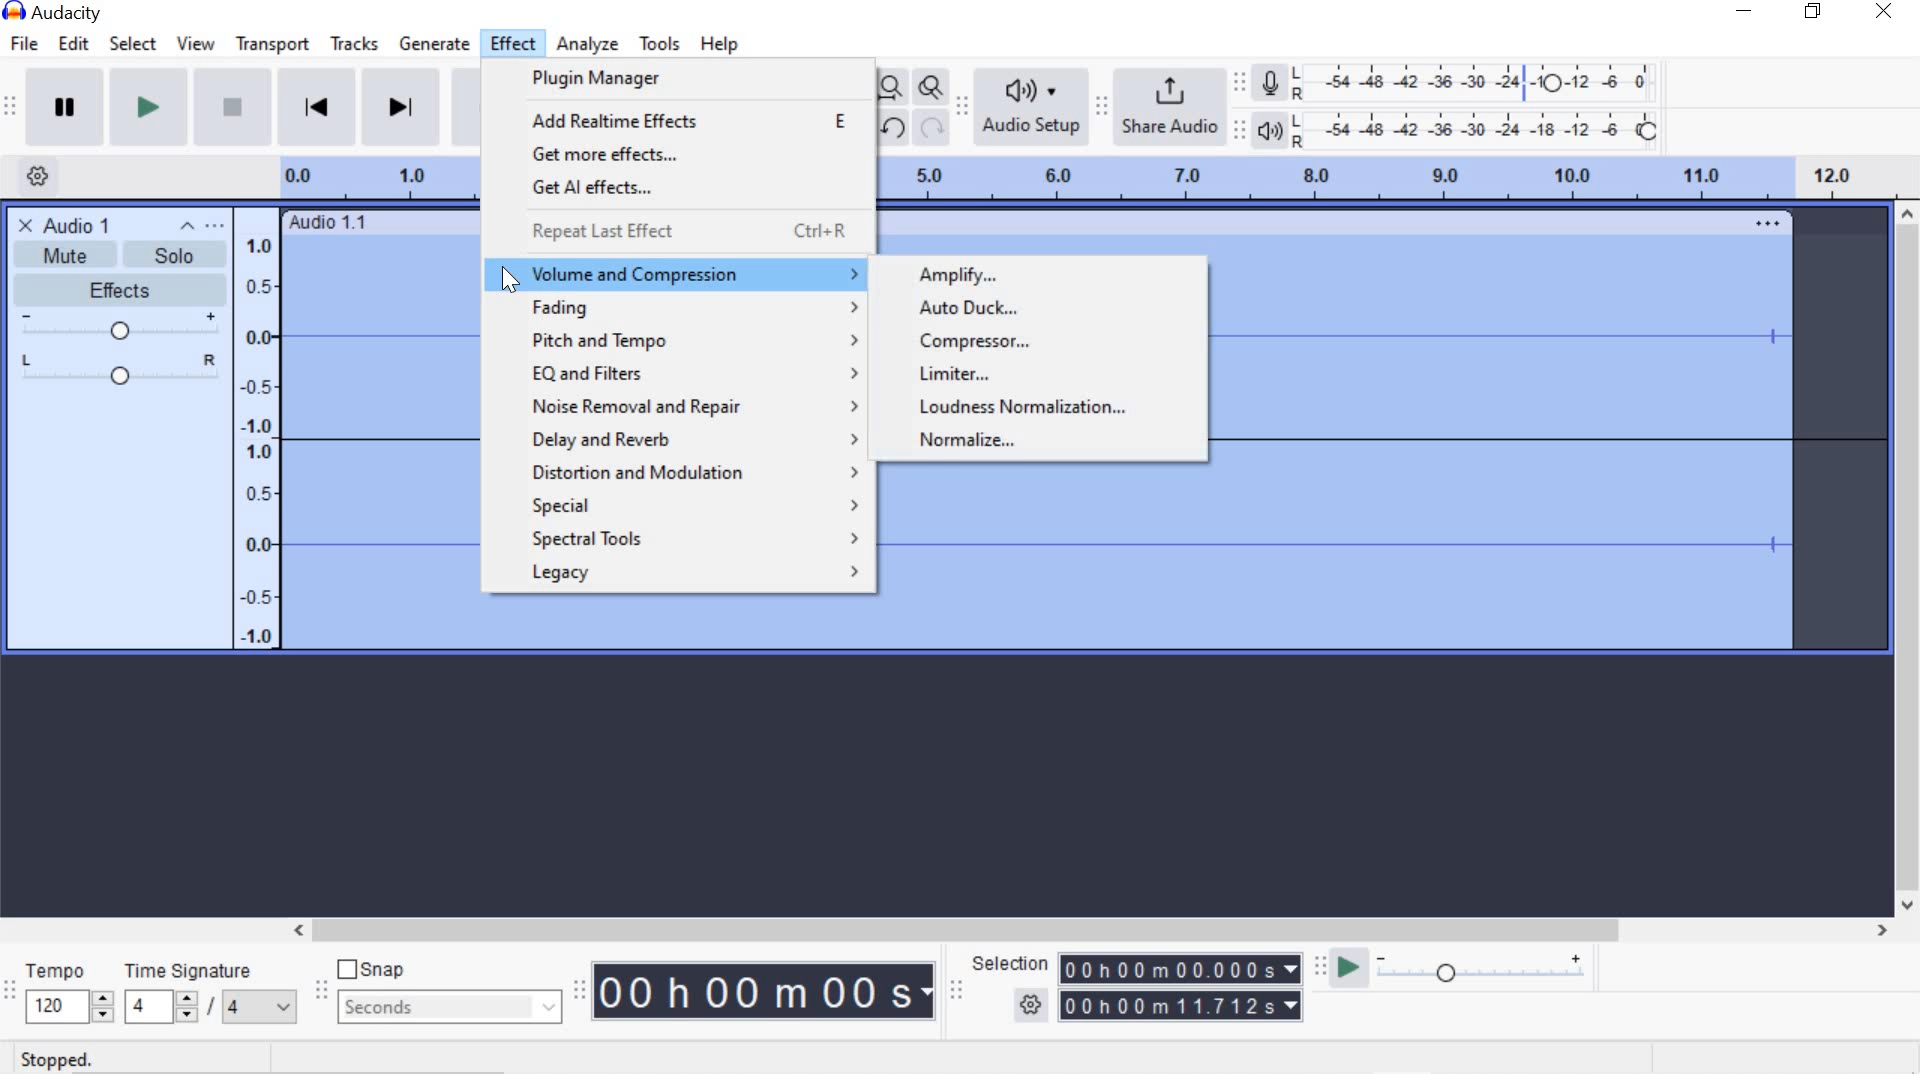 This screenshot has height=1074, width=1920. Describe the element at coordinates (119, 524) in the screenshot. I see `Select or Deselect Track` at that location.